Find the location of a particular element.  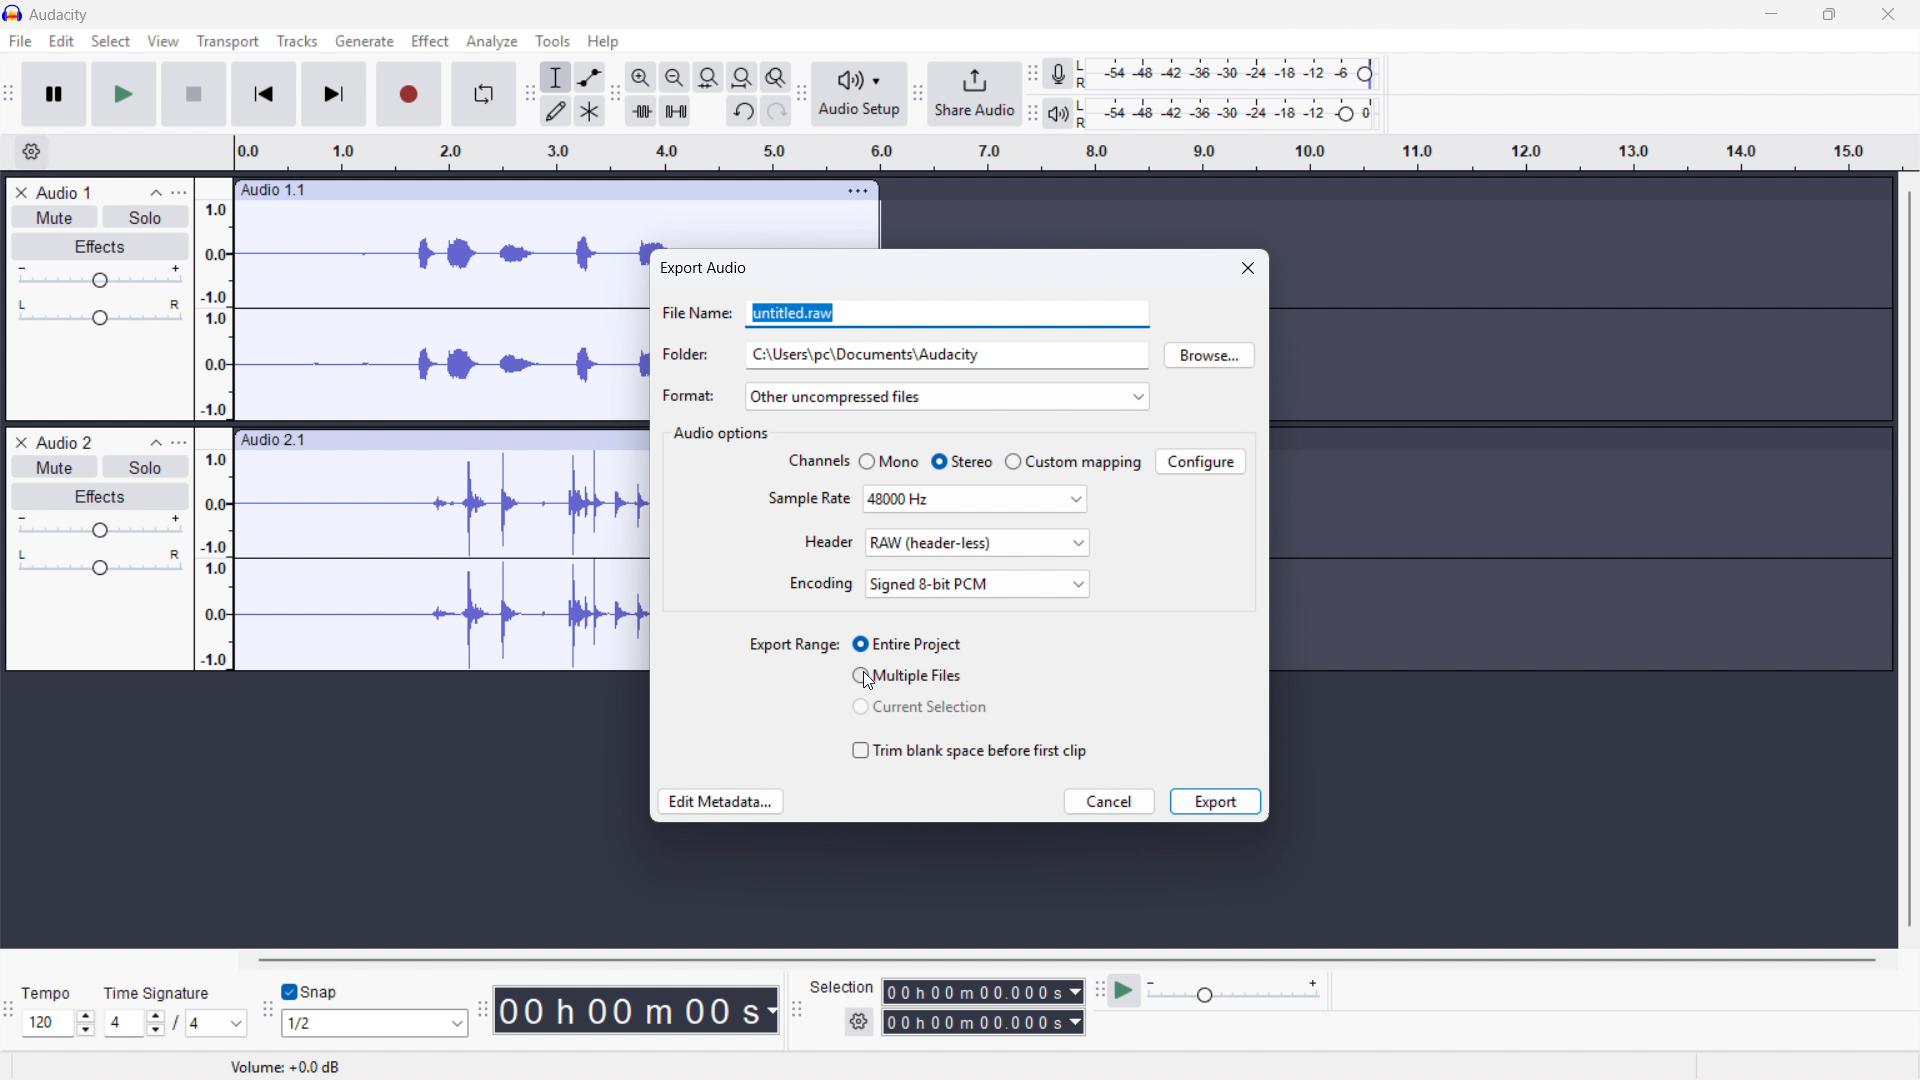

Export  is located at coordinates (1215, 801).